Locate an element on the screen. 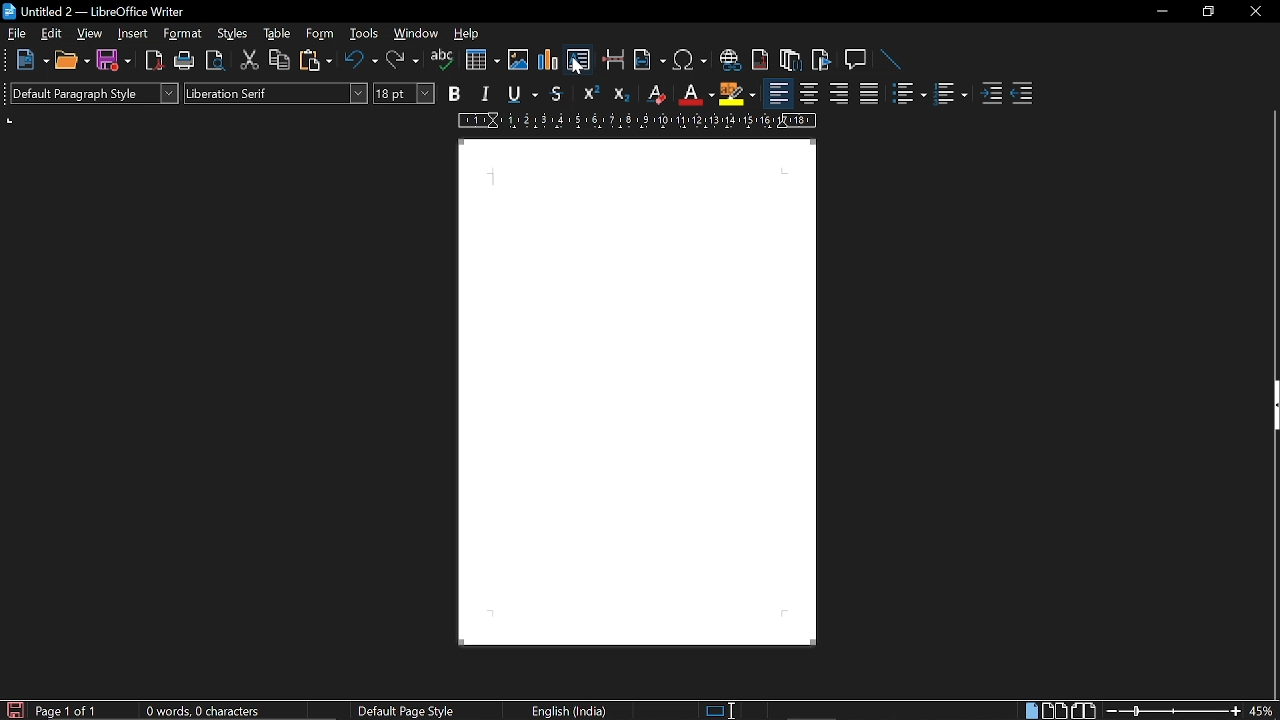 Image resolution: width=1280 pixels, height=720 pixels. single page view is located at coordinates (1030, 711).